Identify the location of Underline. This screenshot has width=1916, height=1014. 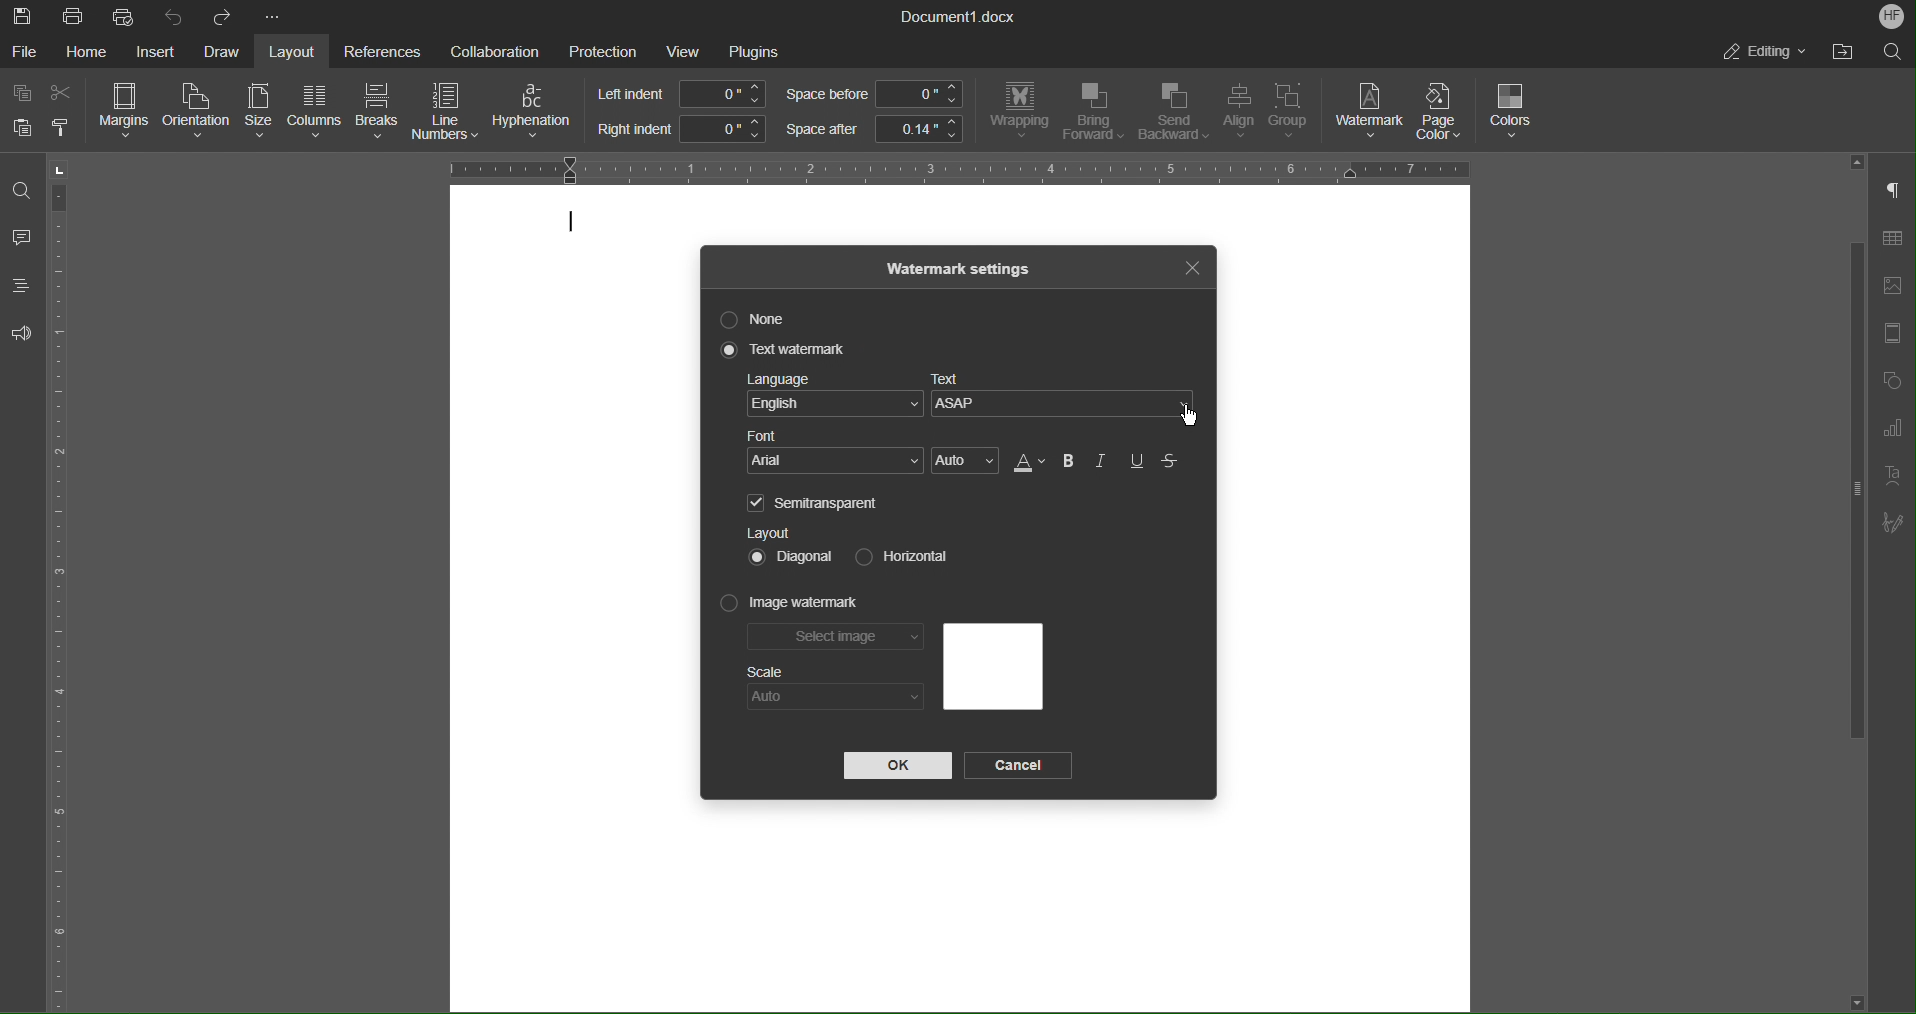
(1138, 461).